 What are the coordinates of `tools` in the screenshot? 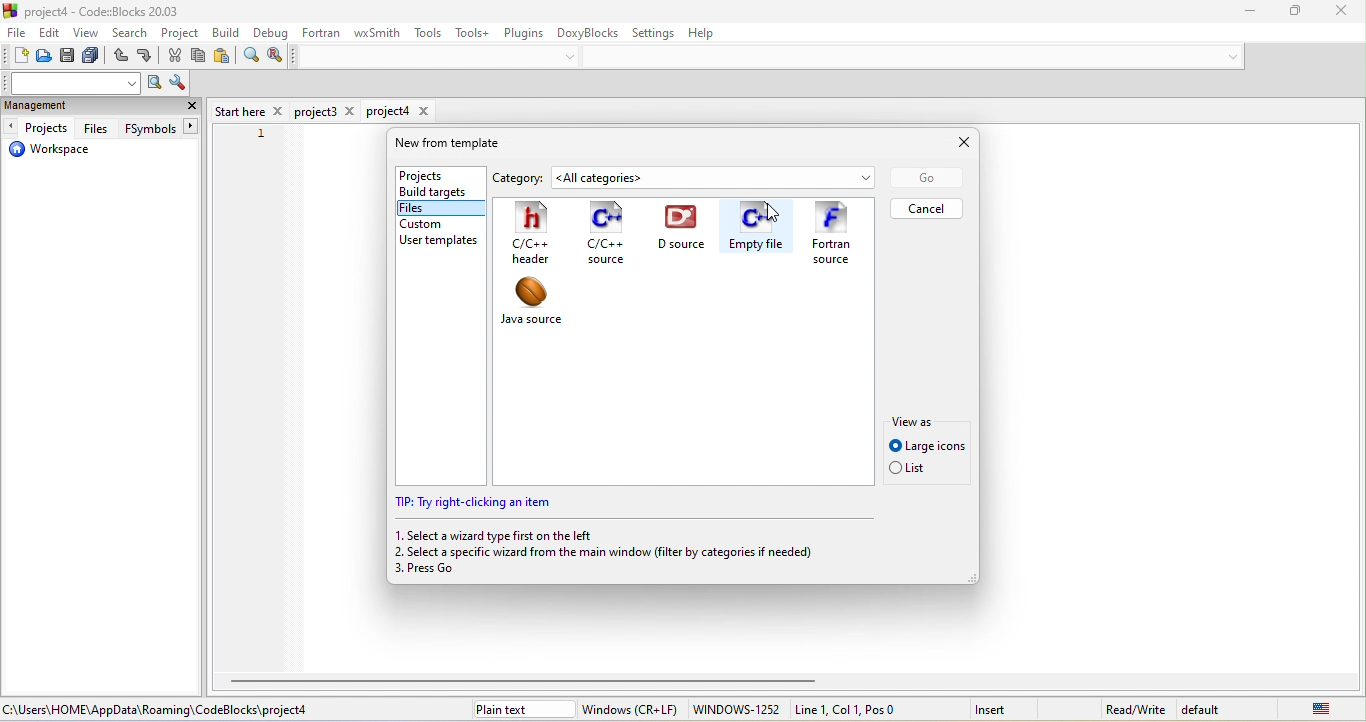 It's located at (430, 33).